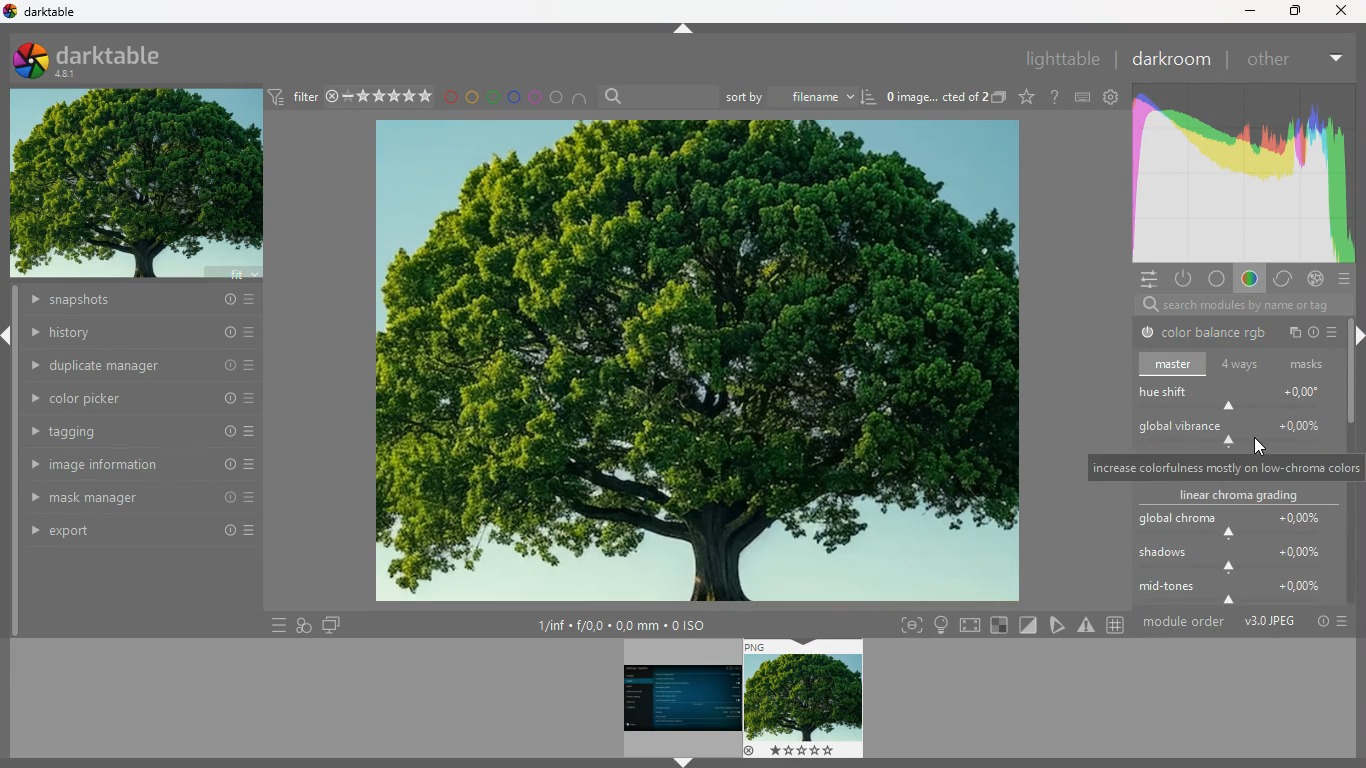  What do you see at coordinates (1217, 280) in the screenshot?
I see `circle` at bounding box center [1217, 280].